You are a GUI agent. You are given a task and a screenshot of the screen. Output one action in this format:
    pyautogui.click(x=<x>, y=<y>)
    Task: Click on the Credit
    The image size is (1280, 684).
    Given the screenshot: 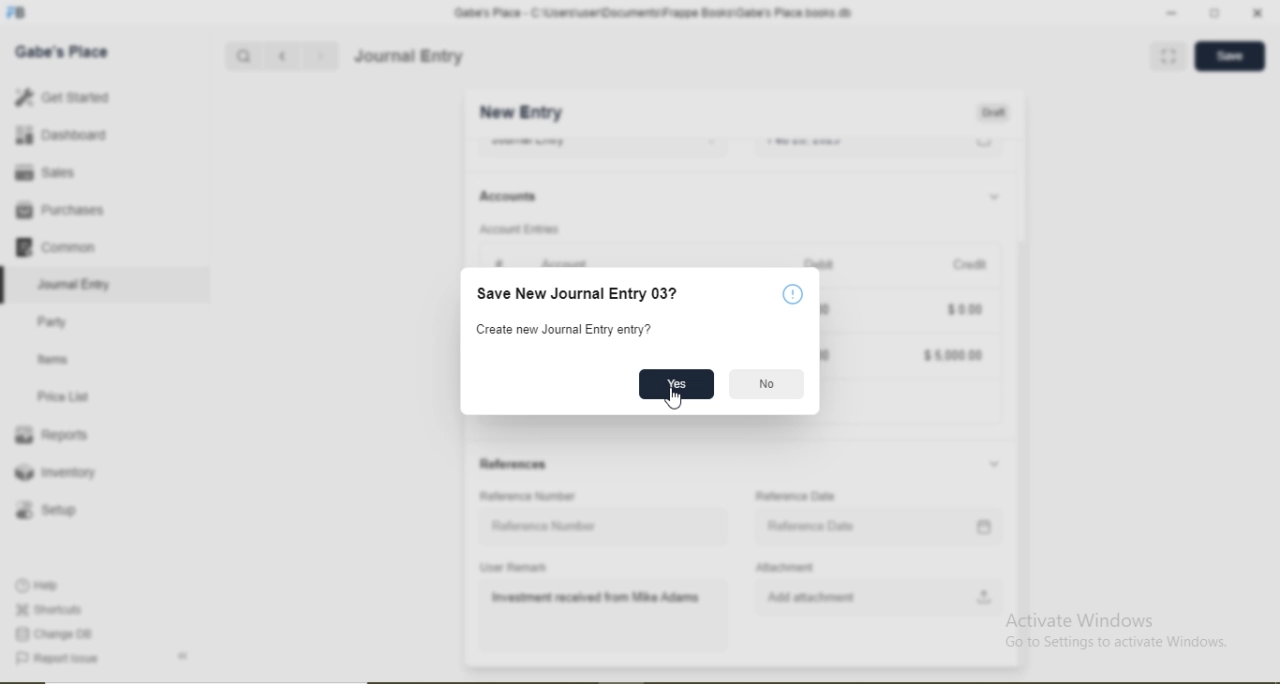 What is the action you would take?
    pyautogui.click(x=971, y=266)
    